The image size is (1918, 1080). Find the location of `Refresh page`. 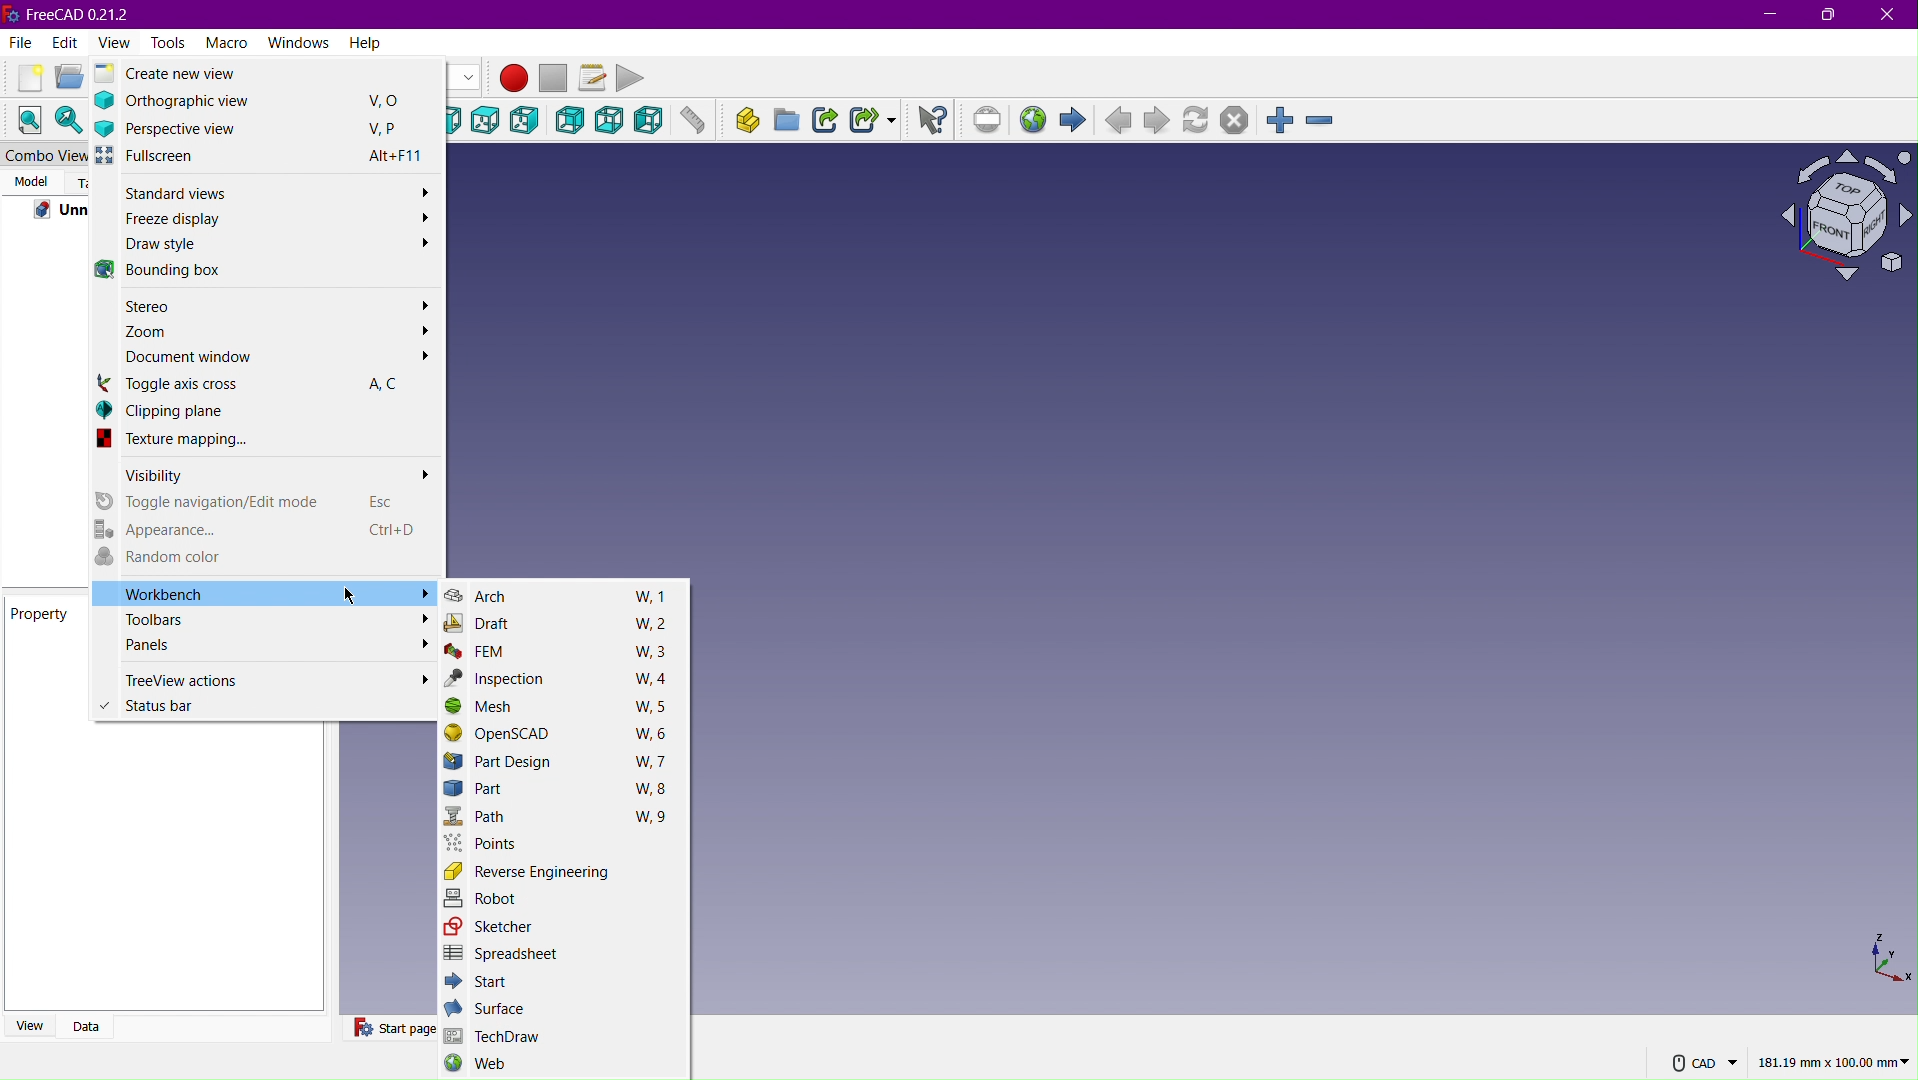

Refresh page is located at coordinates (1197, 123).